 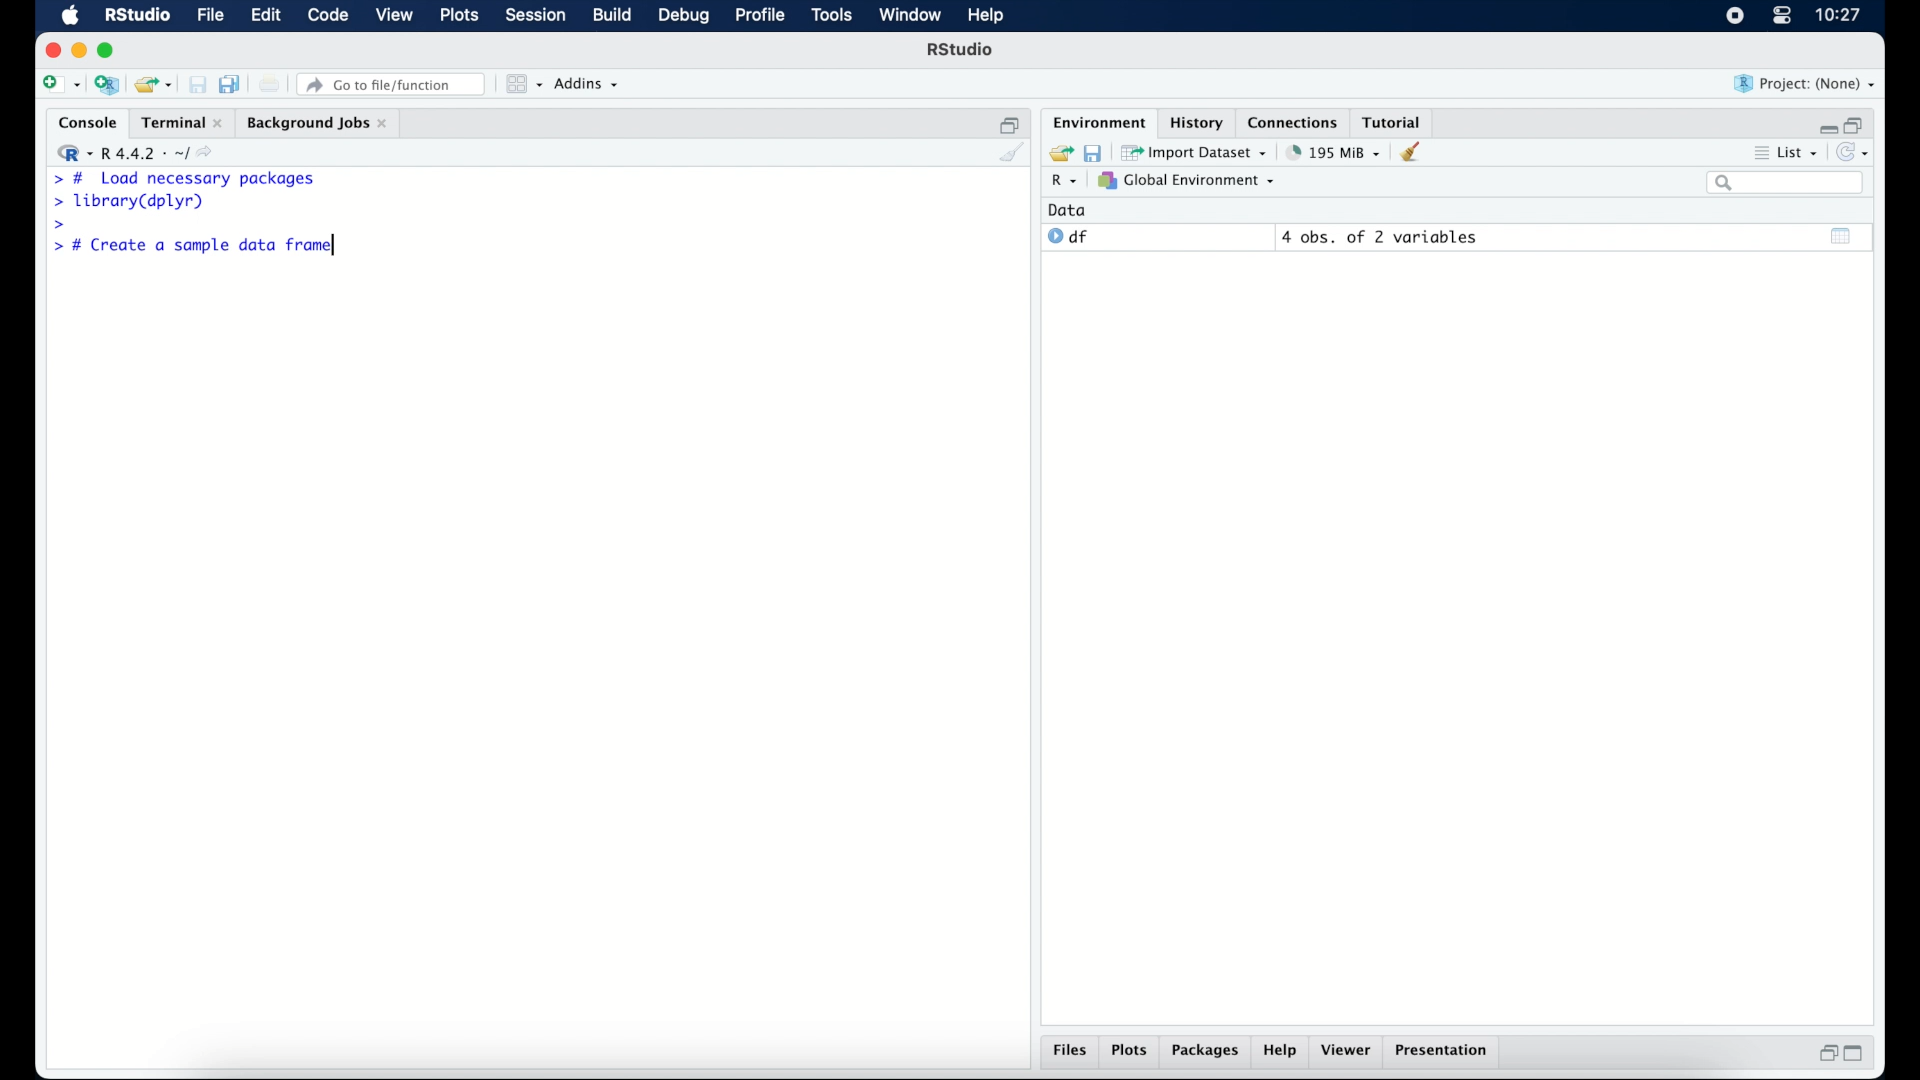 What do you see at coordinates (1860, 1054) in the screenshot?
I see `maximize` at bounding box center [1860, 1054].